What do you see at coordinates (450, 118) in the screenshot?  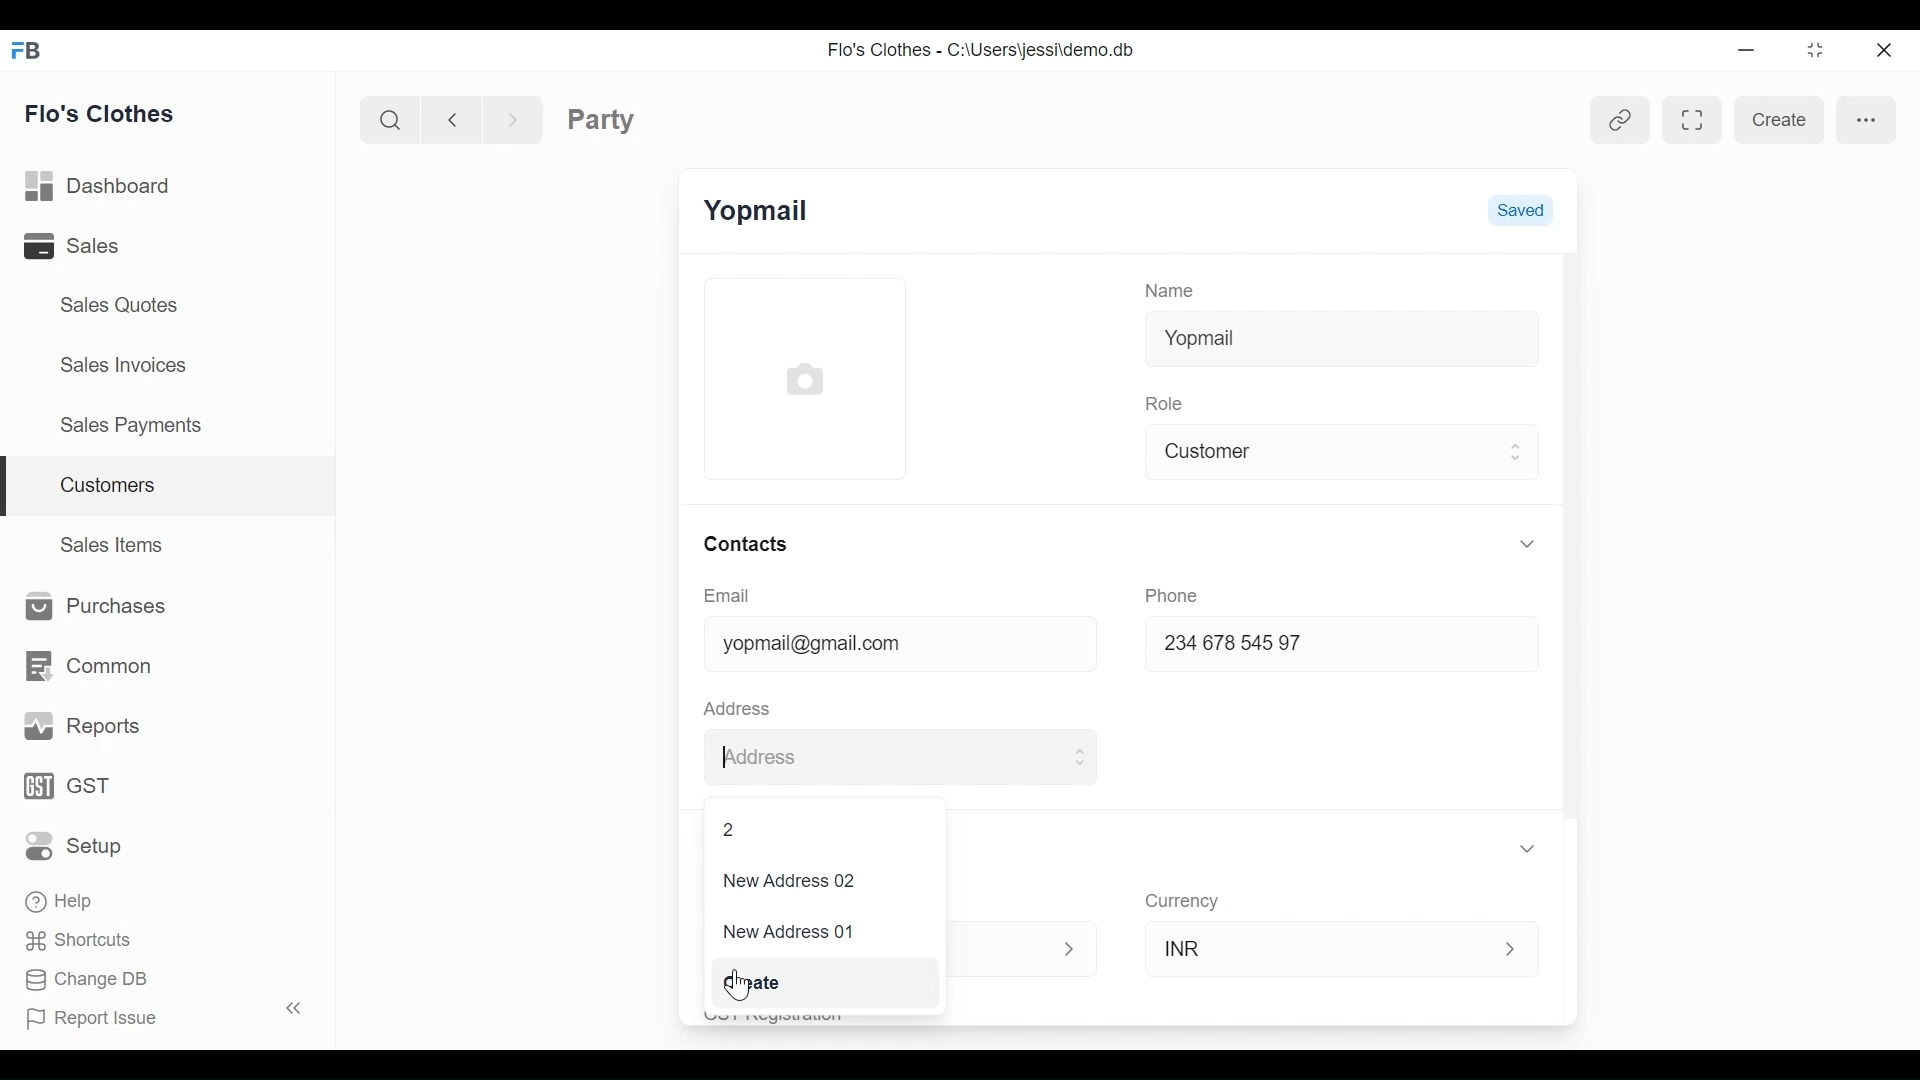 I see `Navigate back` at bounding box center [450, 118].